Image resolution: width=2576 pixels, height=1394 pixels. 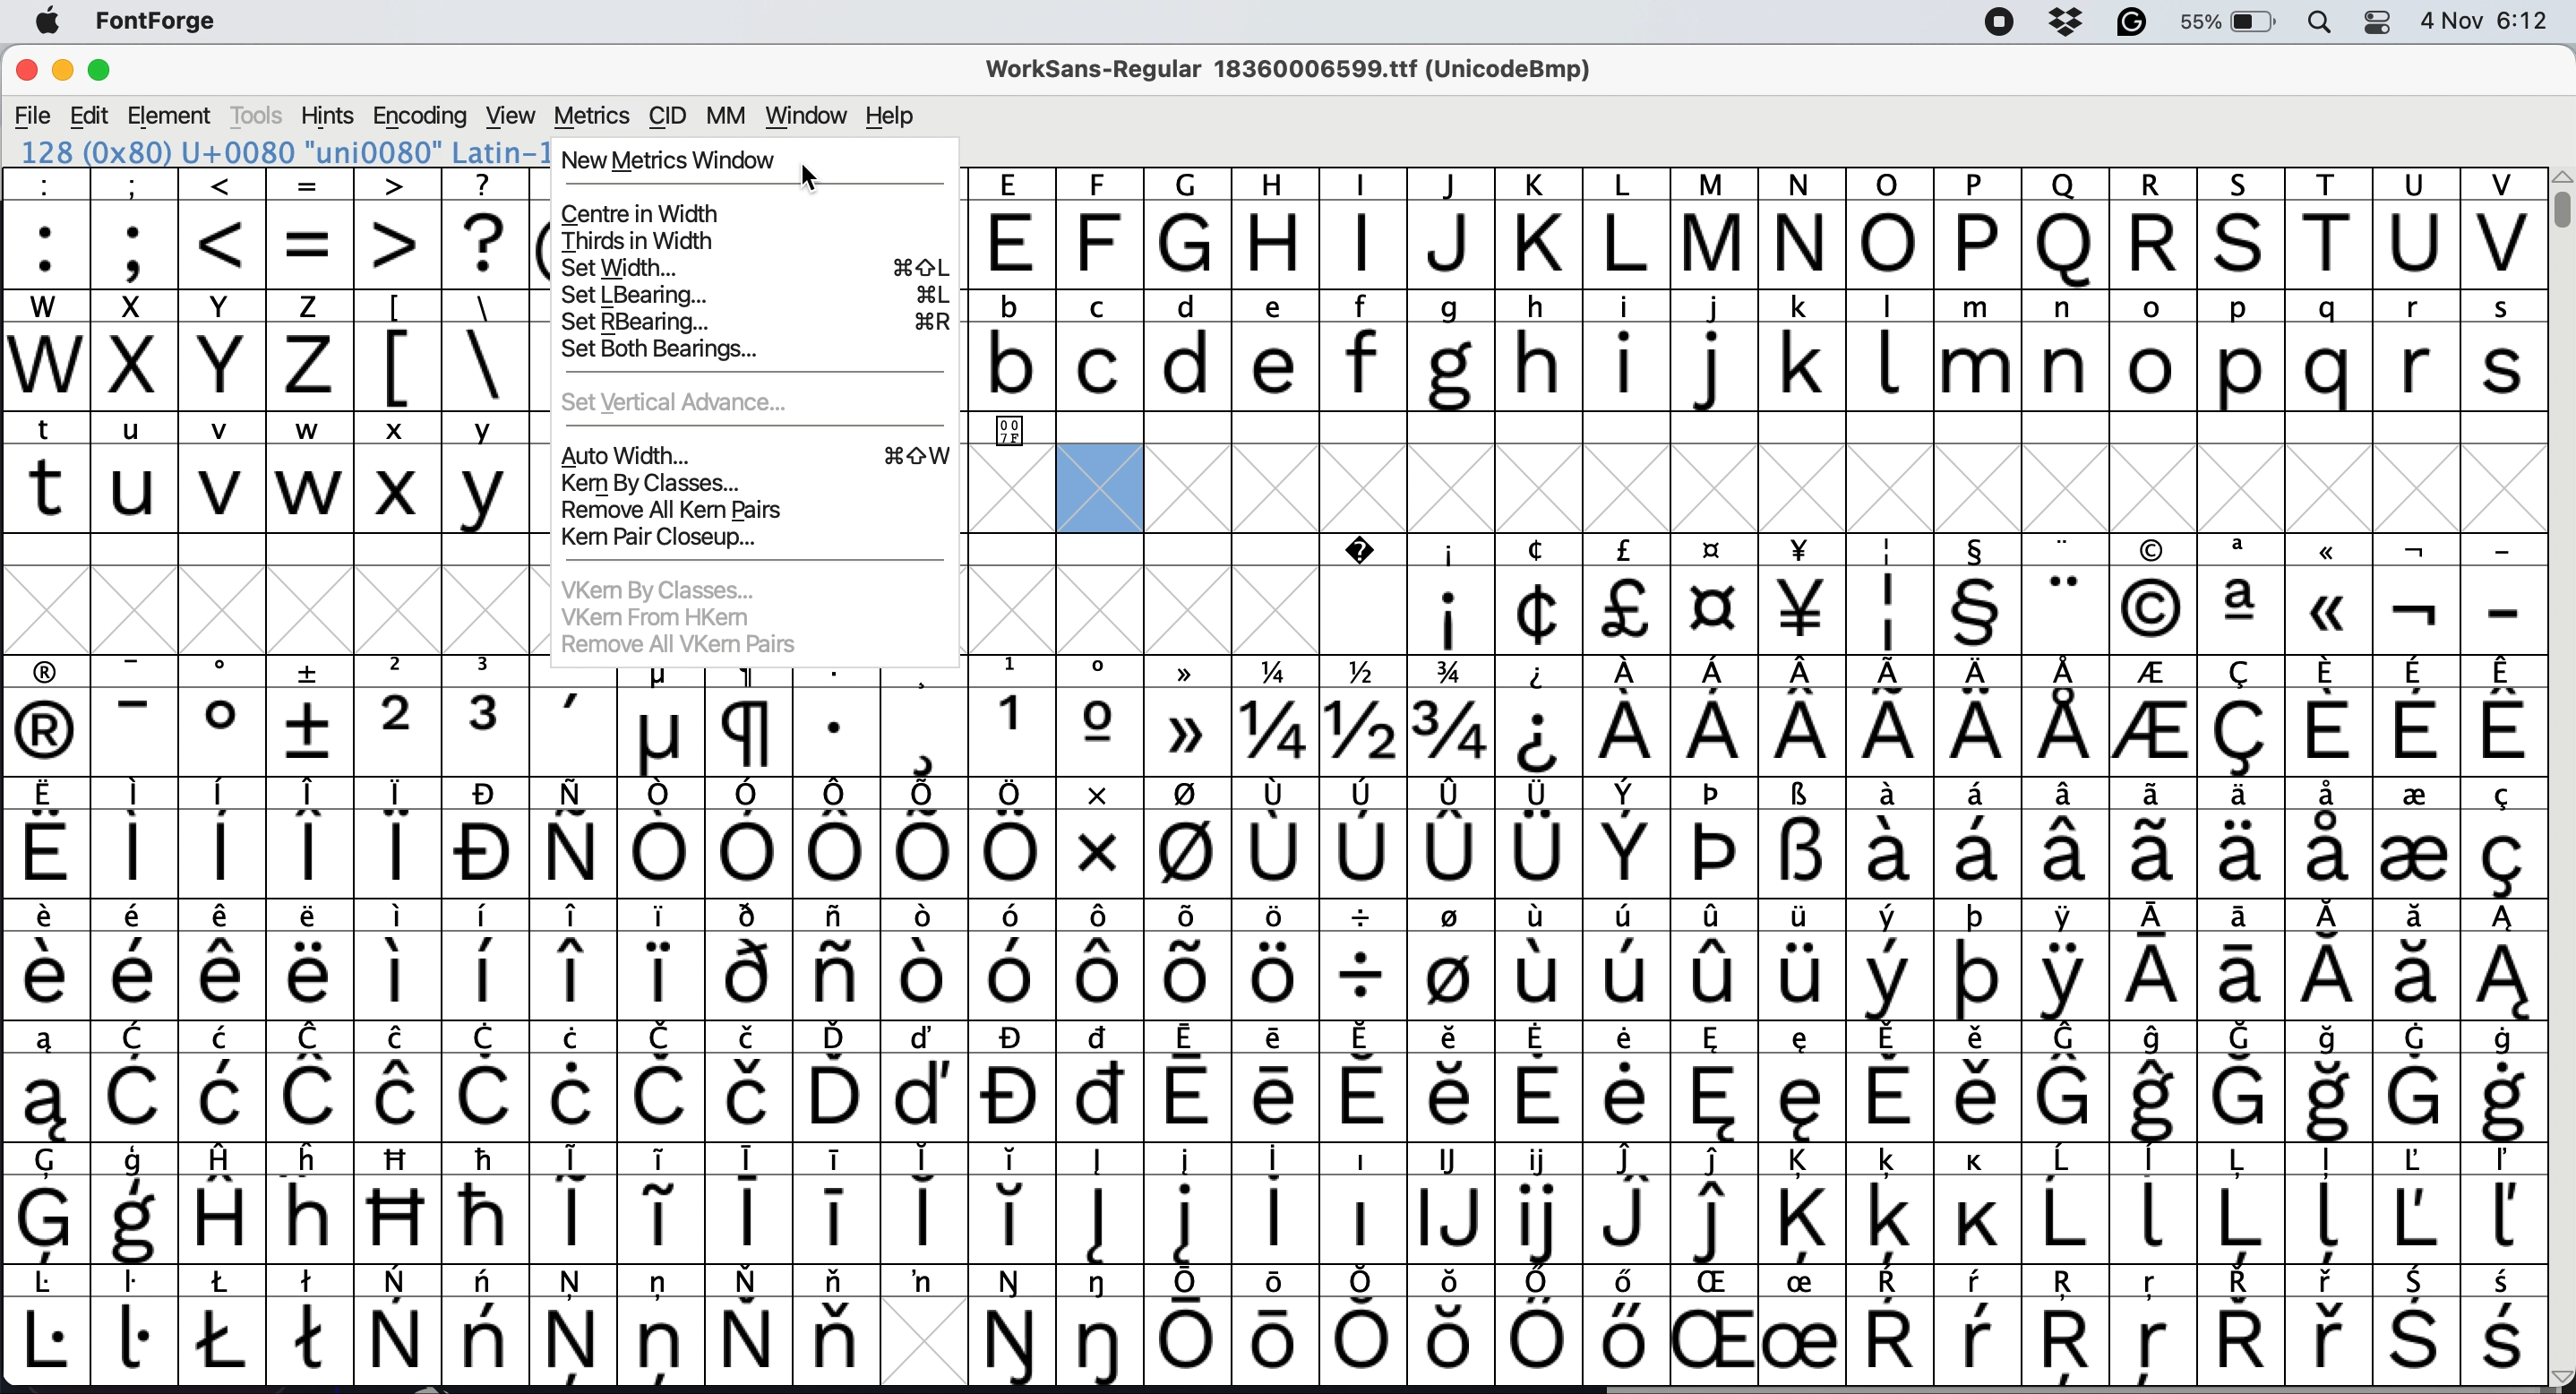 What do you see at coordinates (266, 429) in the screenshot?
I see `lowercase letters` at bounding box center [266, 429].